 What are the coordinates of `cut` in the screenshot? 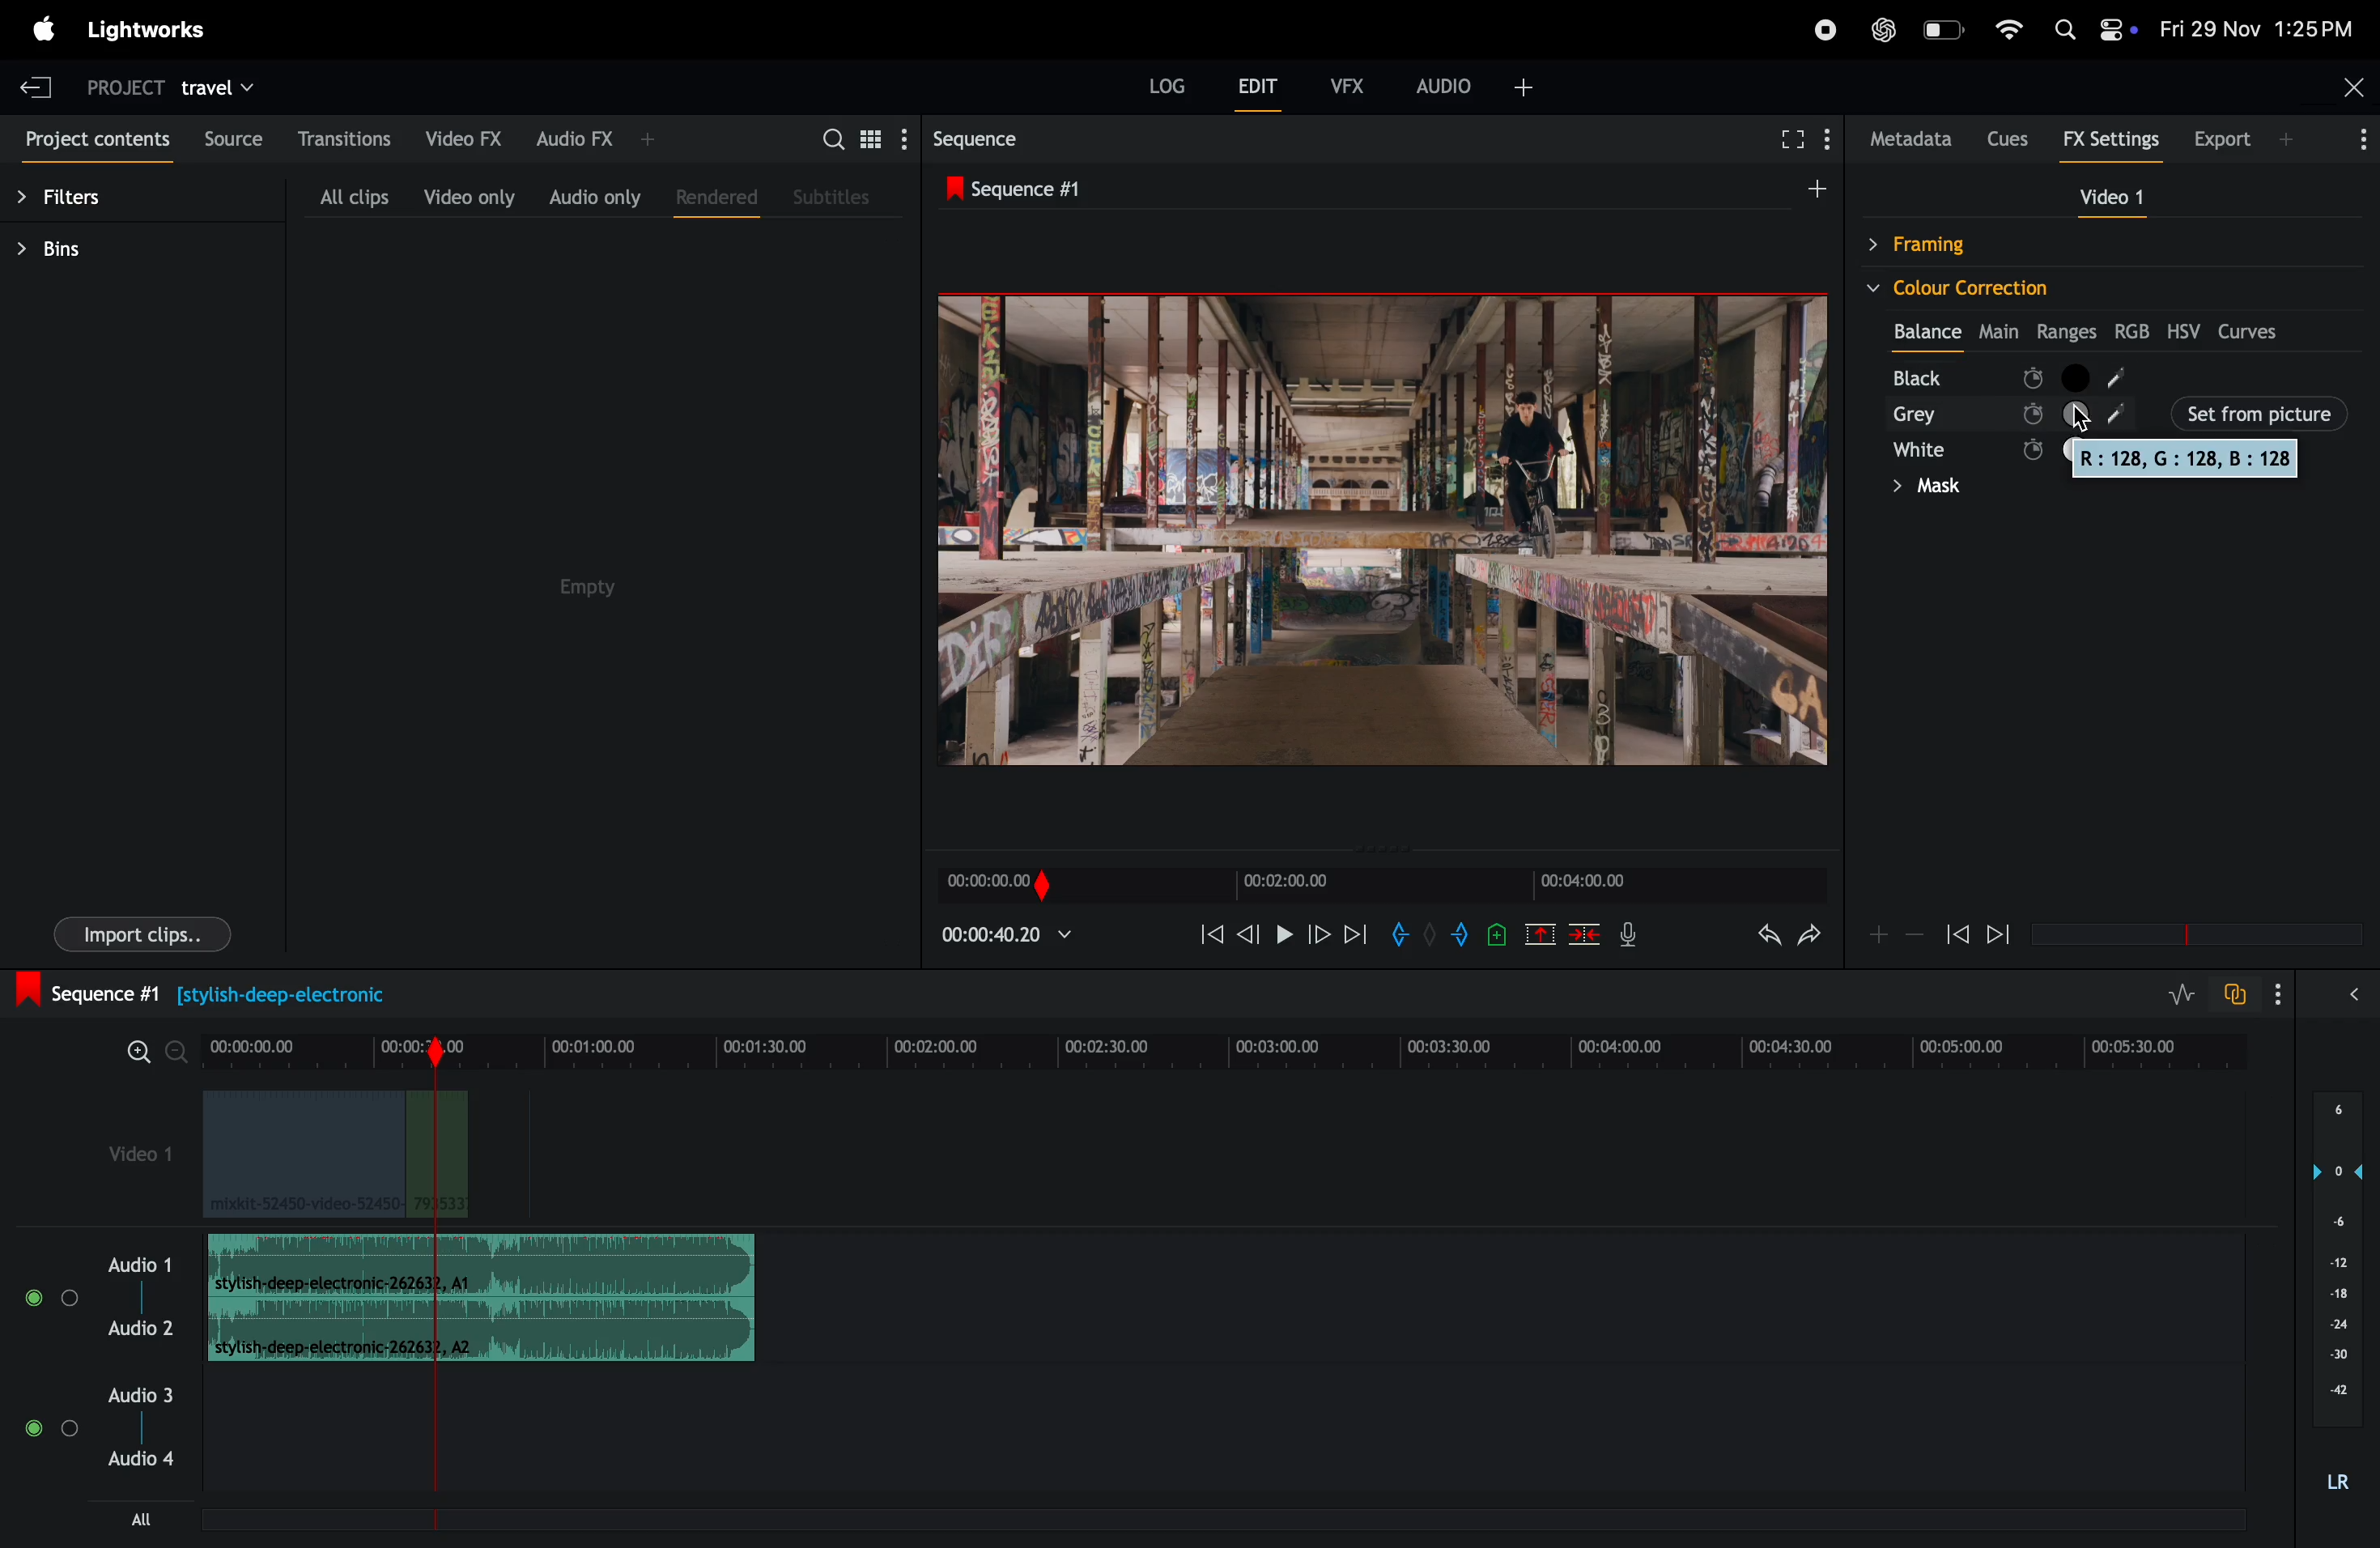 It's located at (1539, 937).